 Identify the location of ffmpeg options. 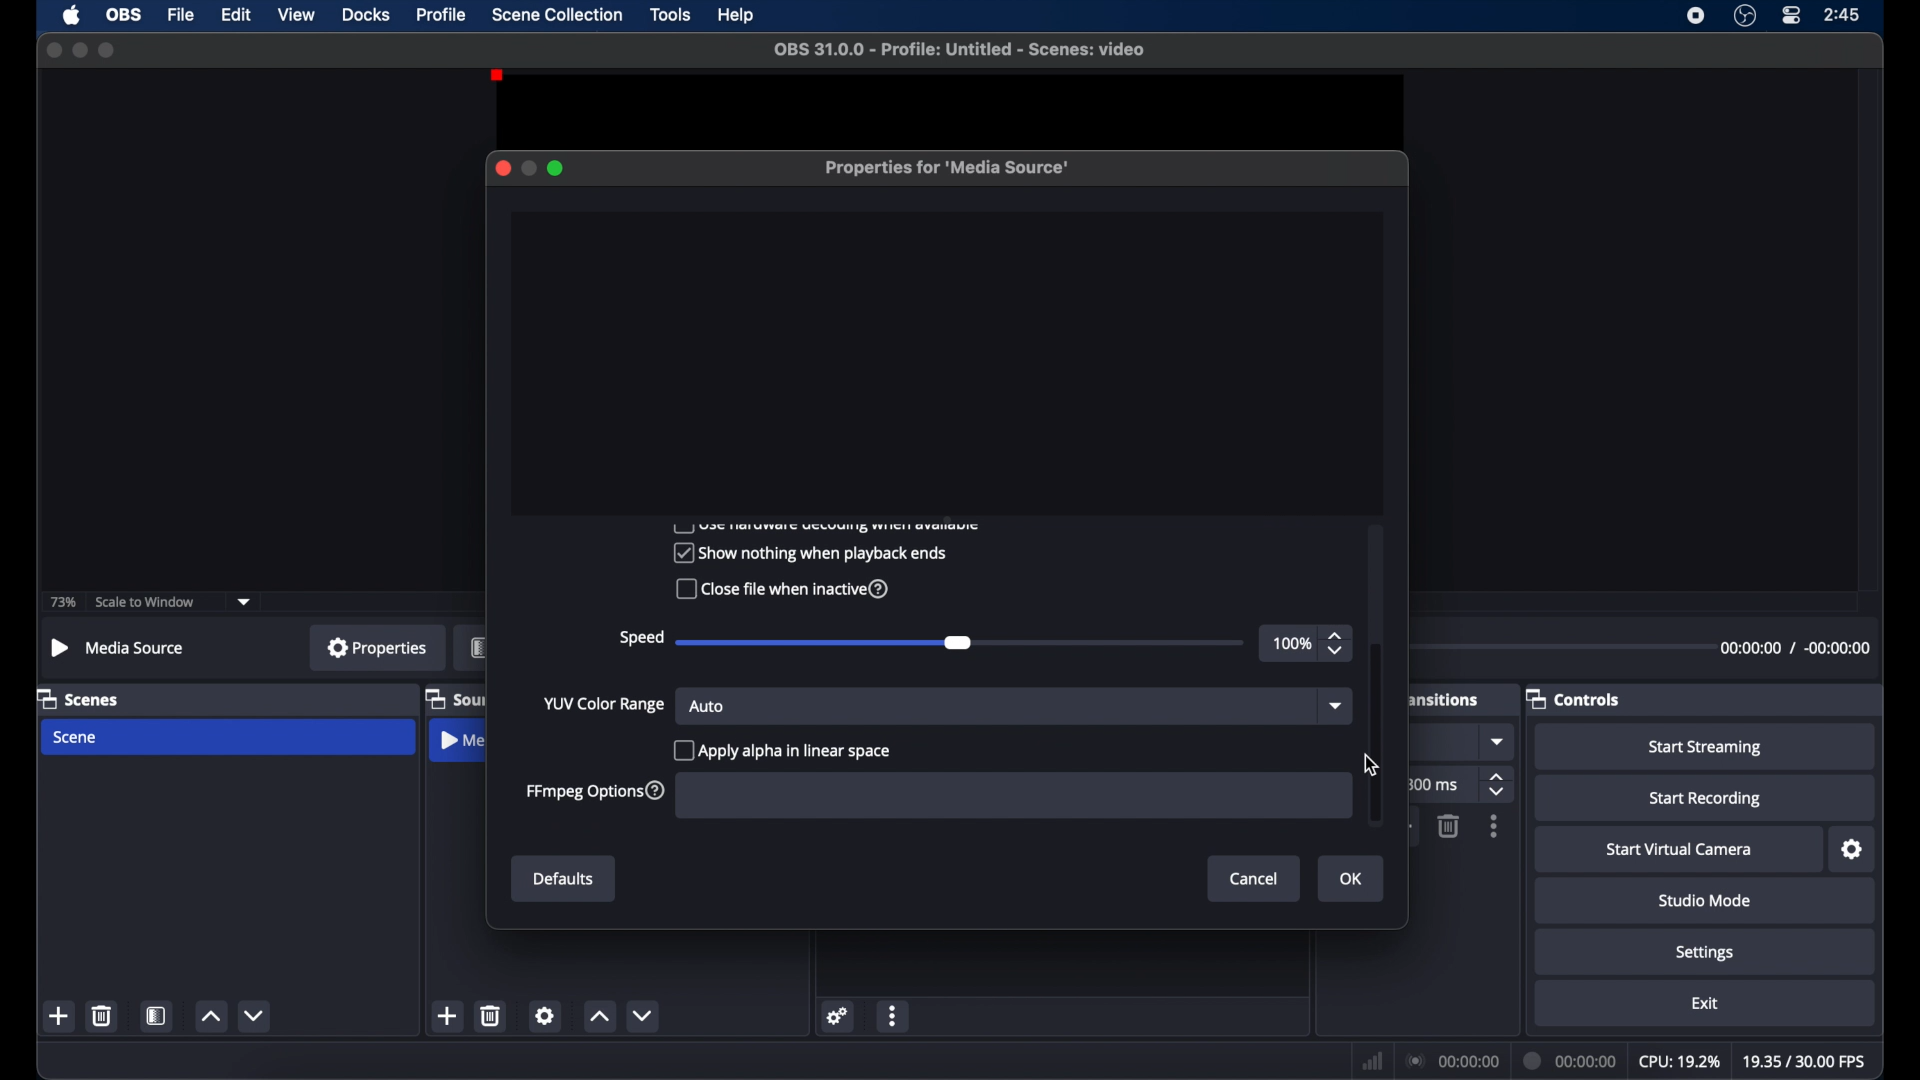
(595, 792).